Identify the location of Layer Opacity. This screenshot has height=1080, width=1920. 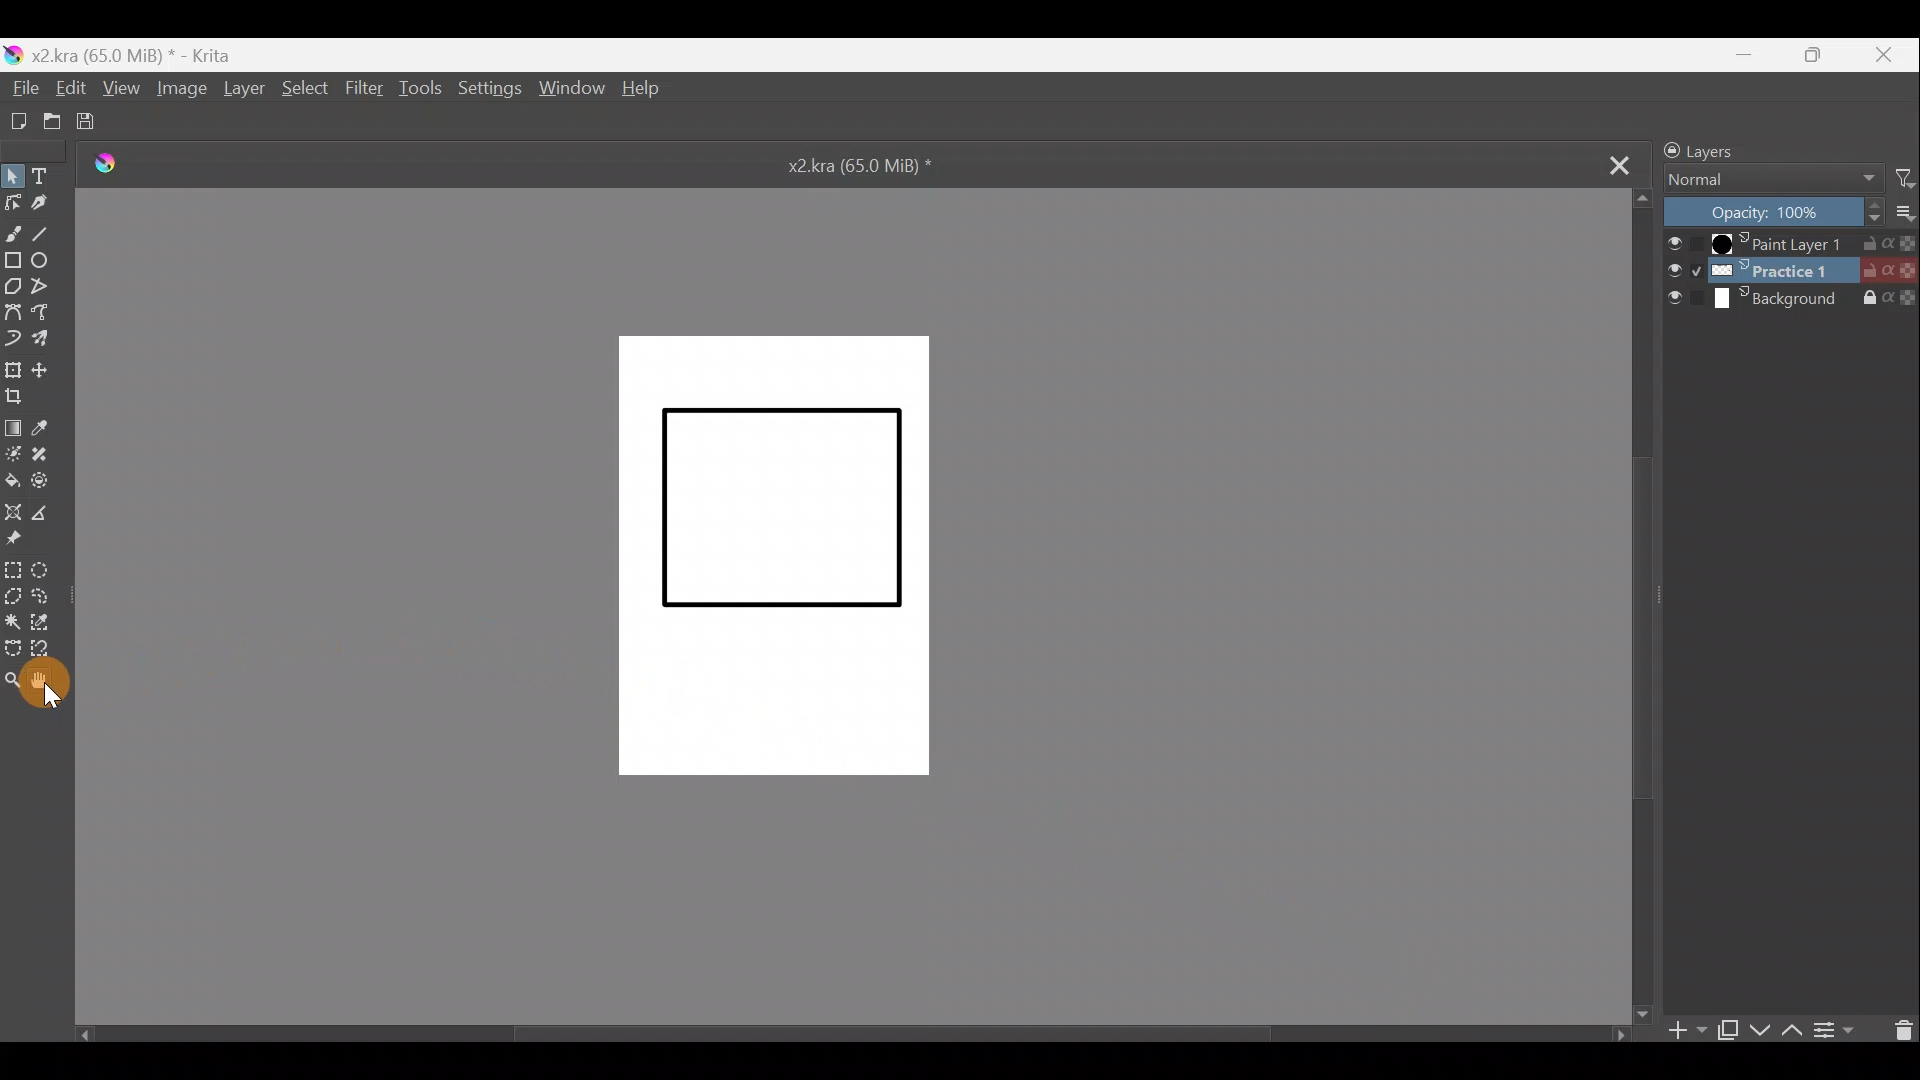
(1771, 215).